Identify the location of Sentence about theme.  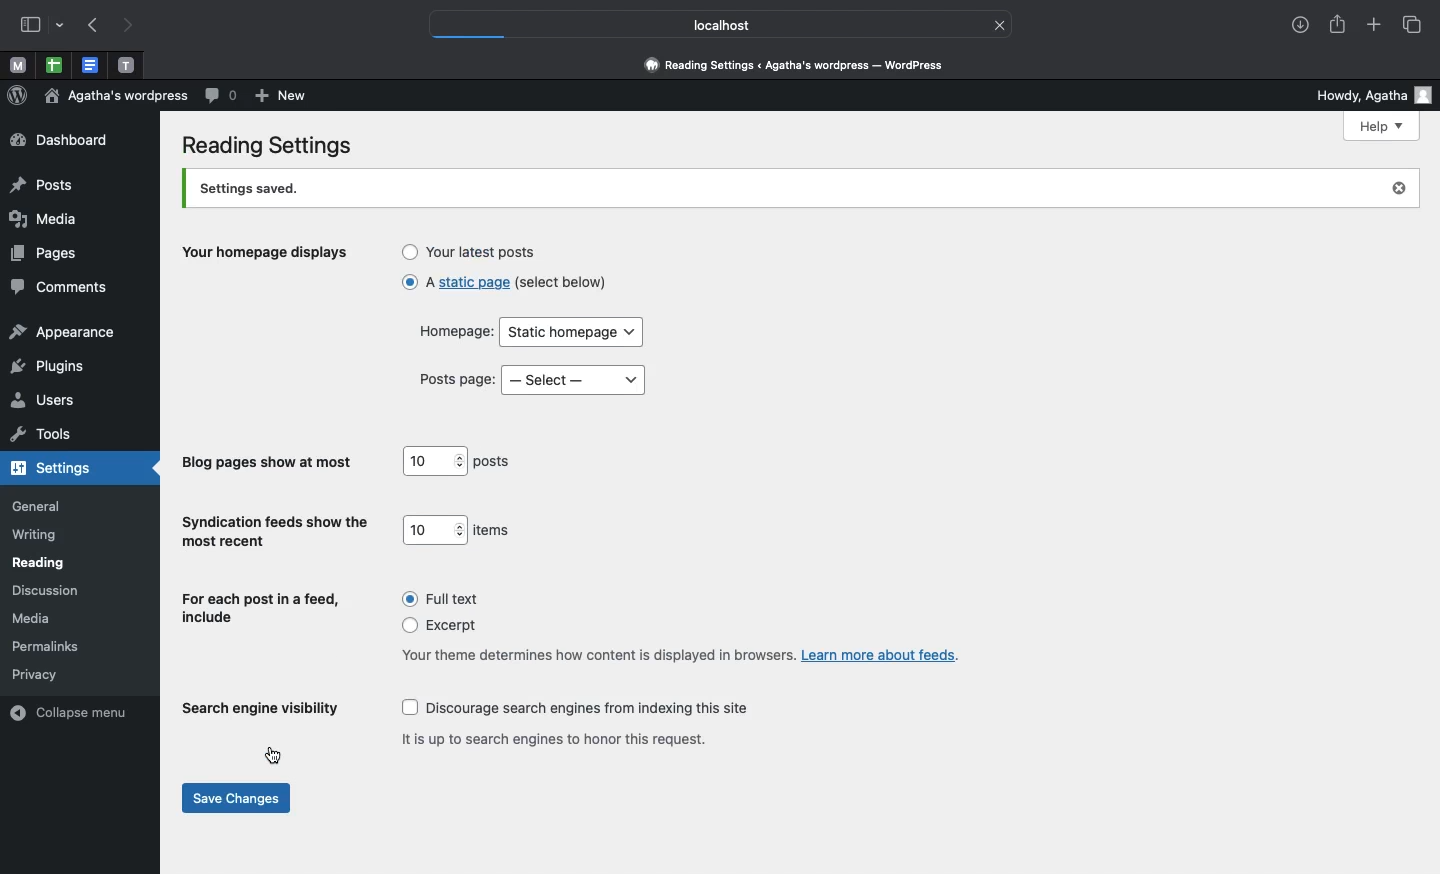
(589, 654).